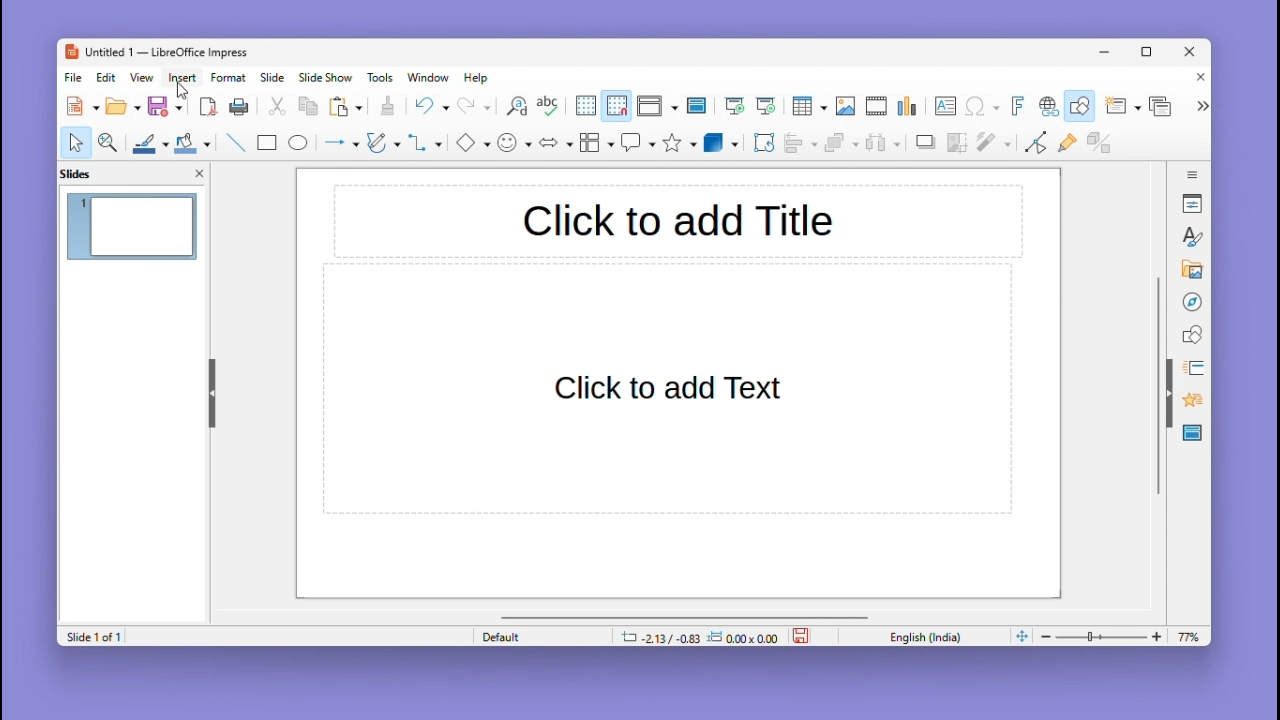 This screenshot has width=1280, height=720. Describe the element at coordinates (1107, 51) in the screenshot. I see `Minimise` at that location.